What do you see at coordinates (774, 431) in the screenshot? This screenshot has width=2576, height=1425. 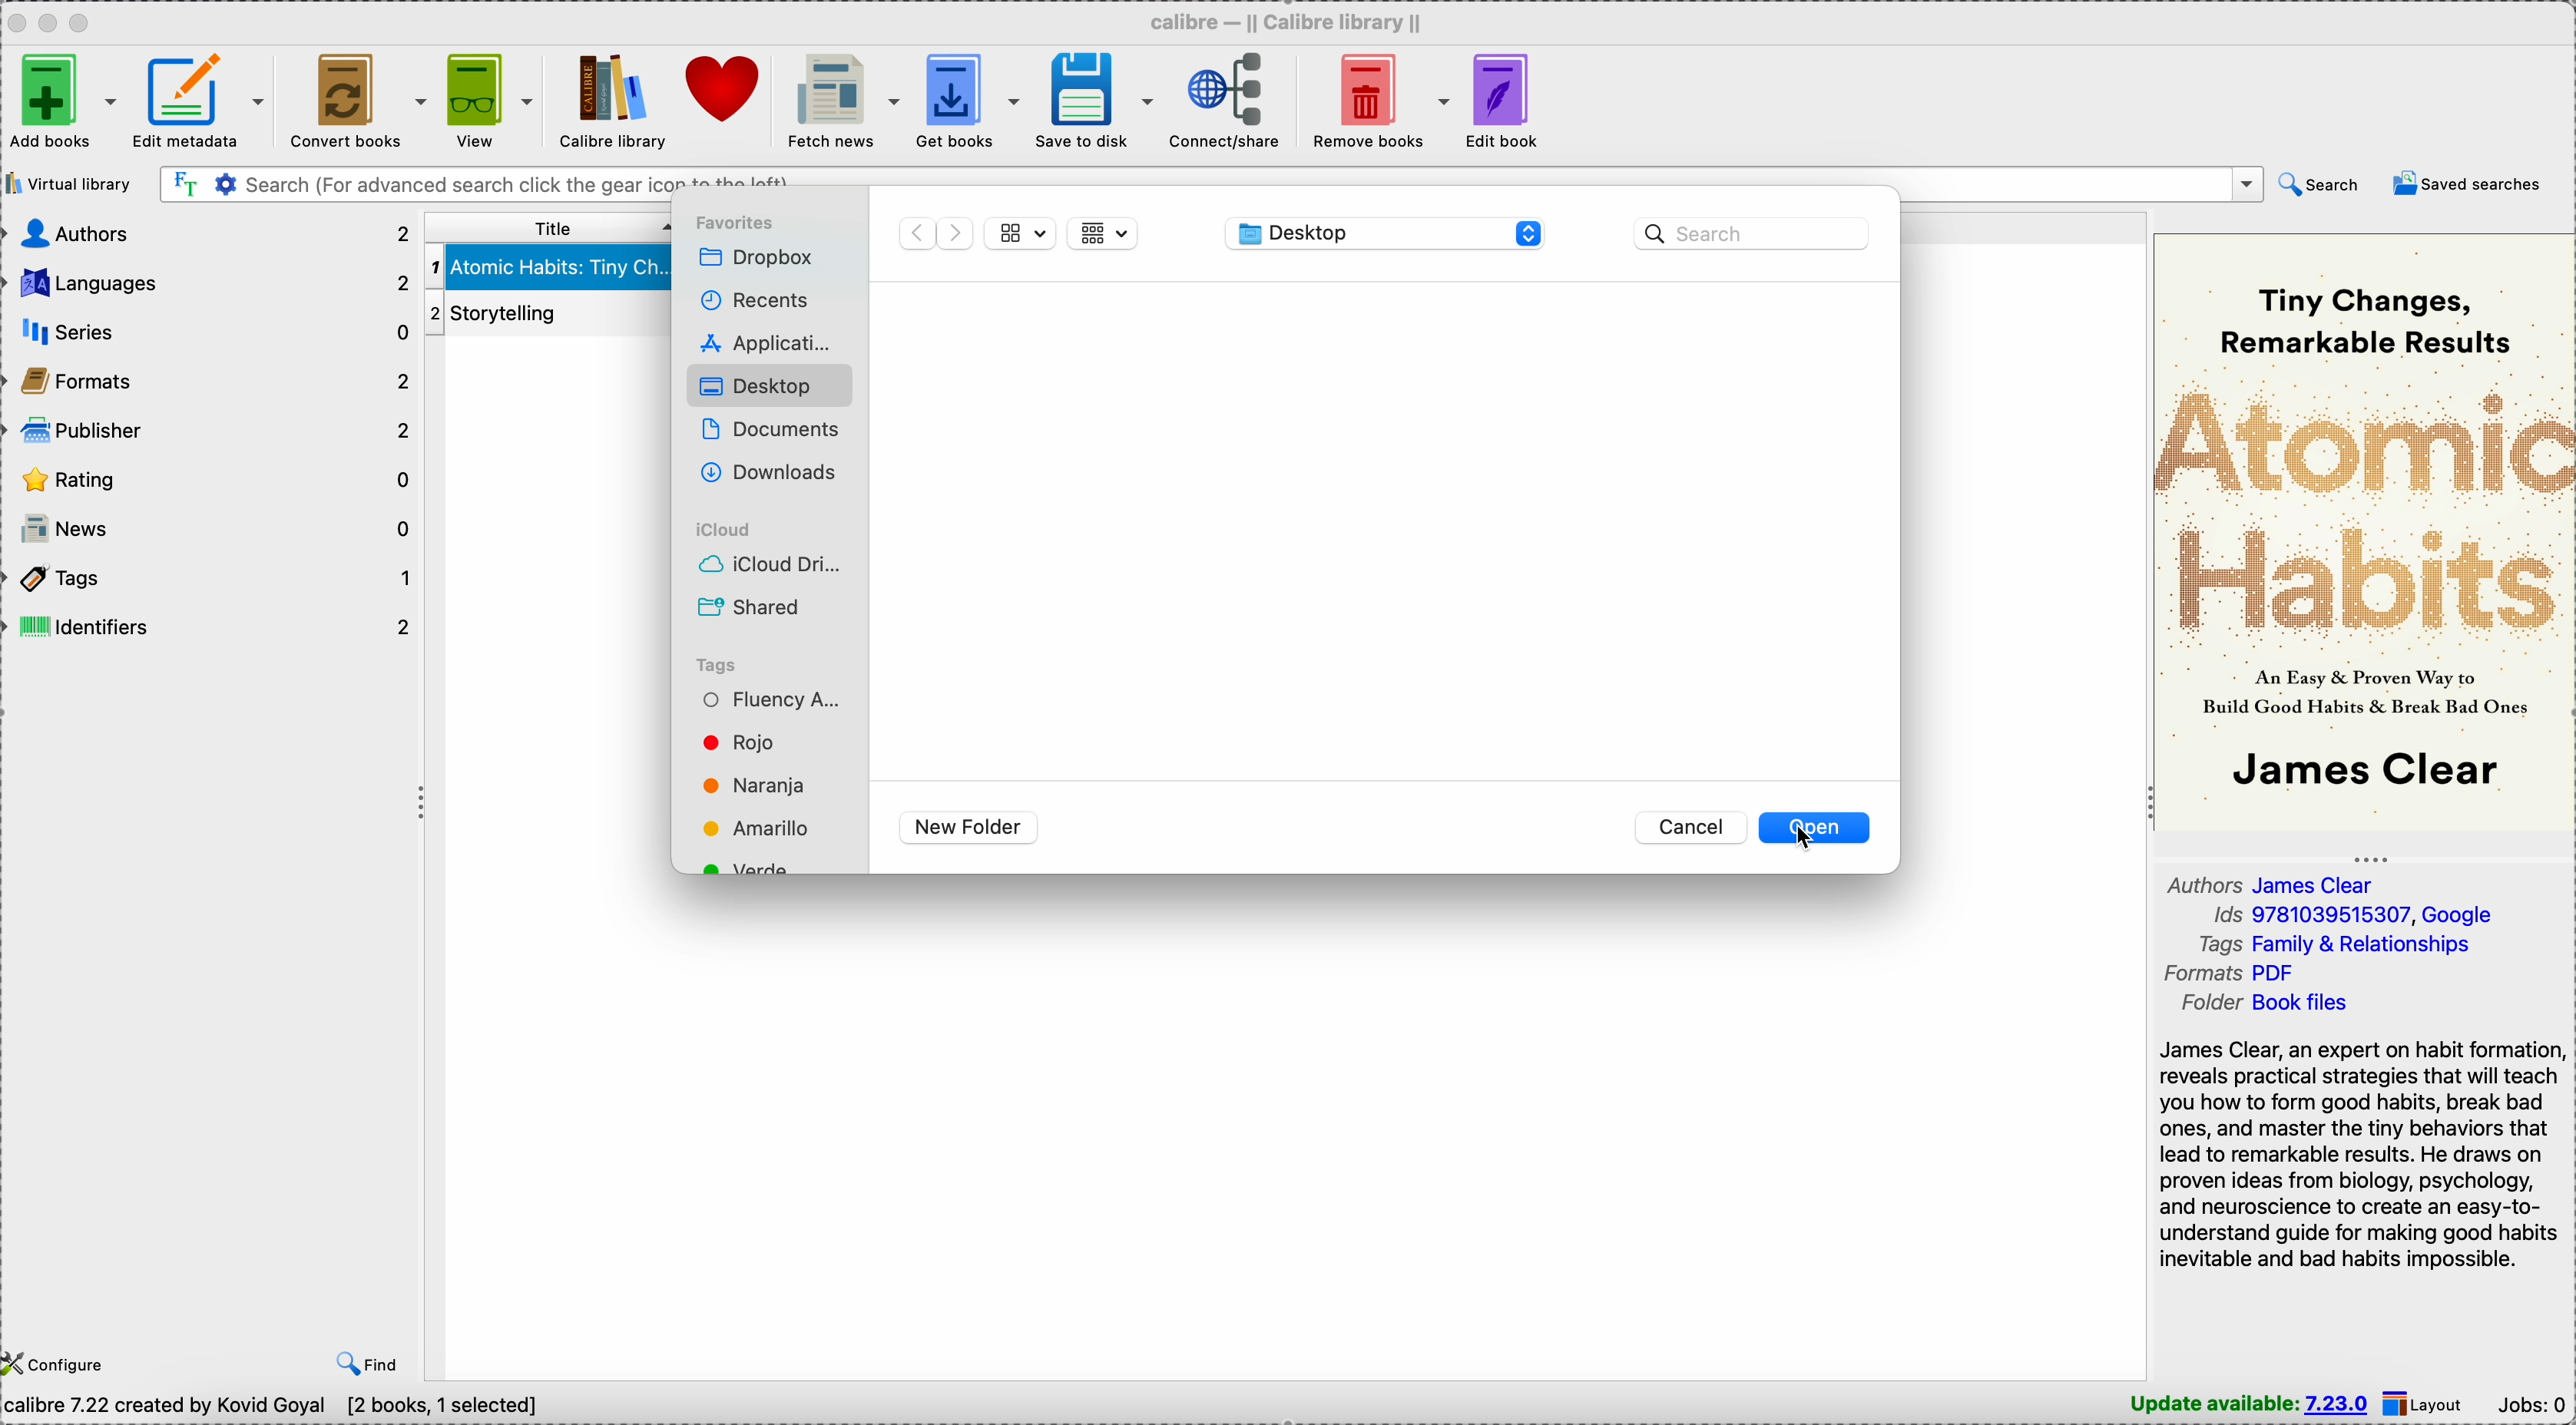 I see `Documents` at bounding box center [774, 431].